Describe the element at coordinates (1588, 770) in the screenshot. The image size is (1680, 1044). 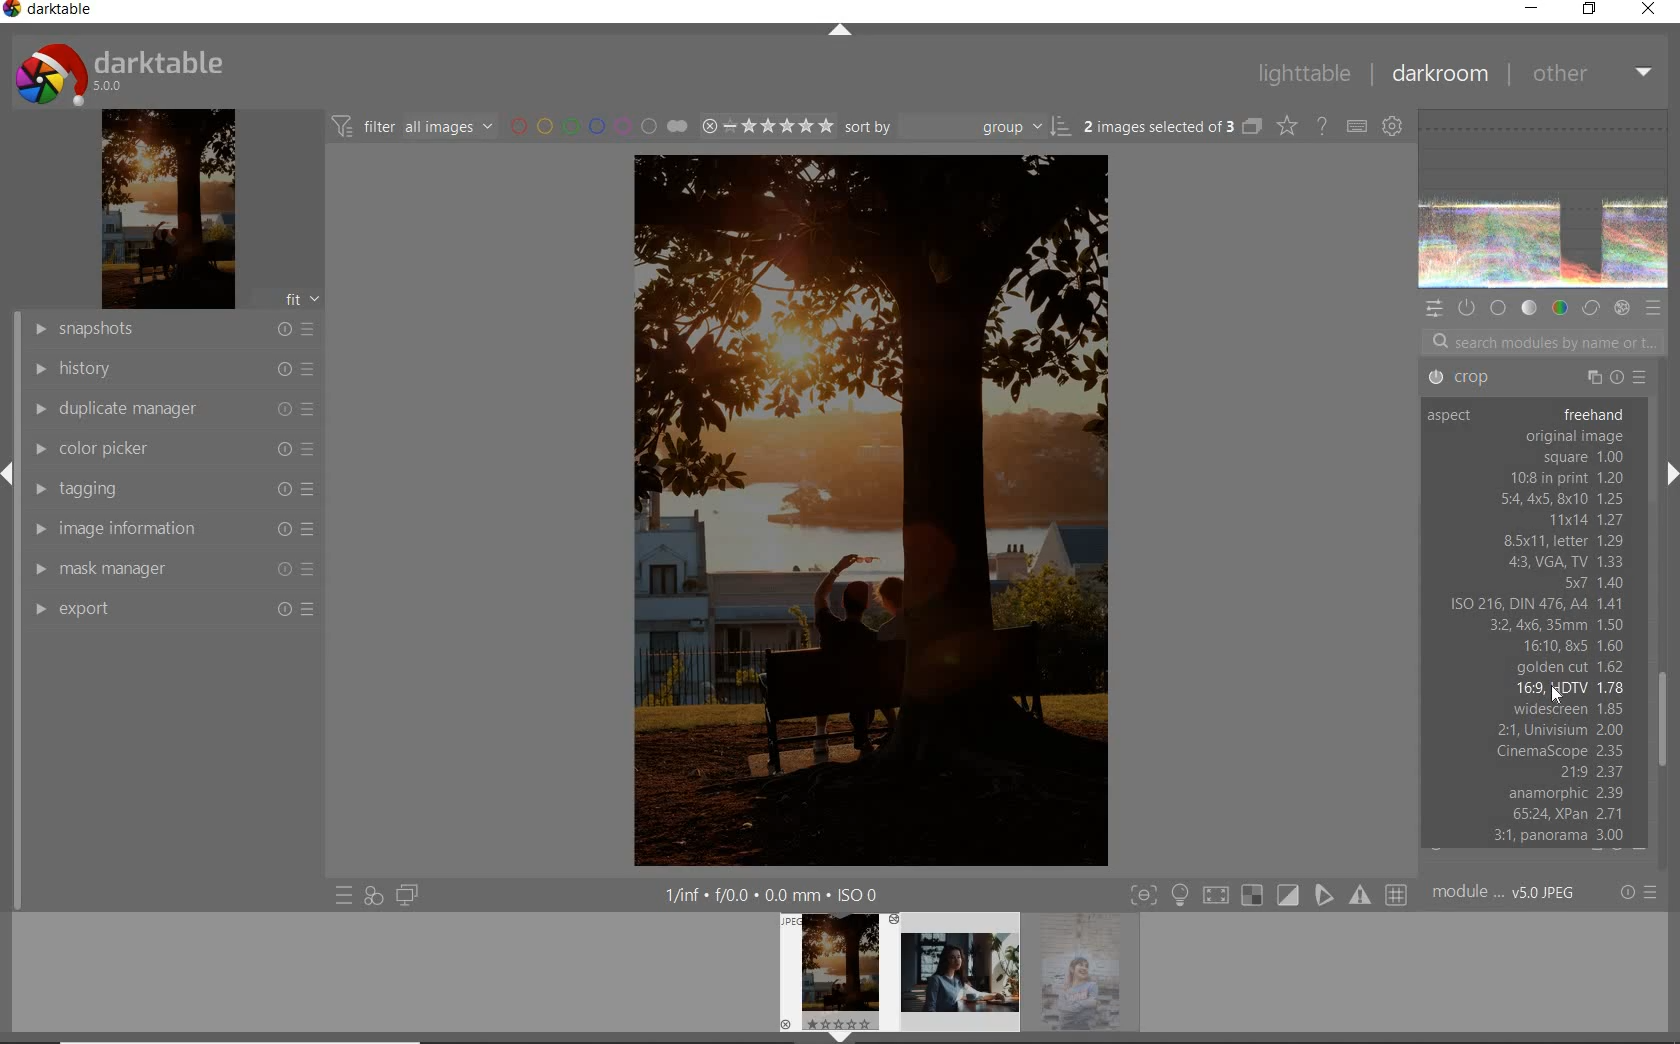
I see `21:9, 2.37` at that location.